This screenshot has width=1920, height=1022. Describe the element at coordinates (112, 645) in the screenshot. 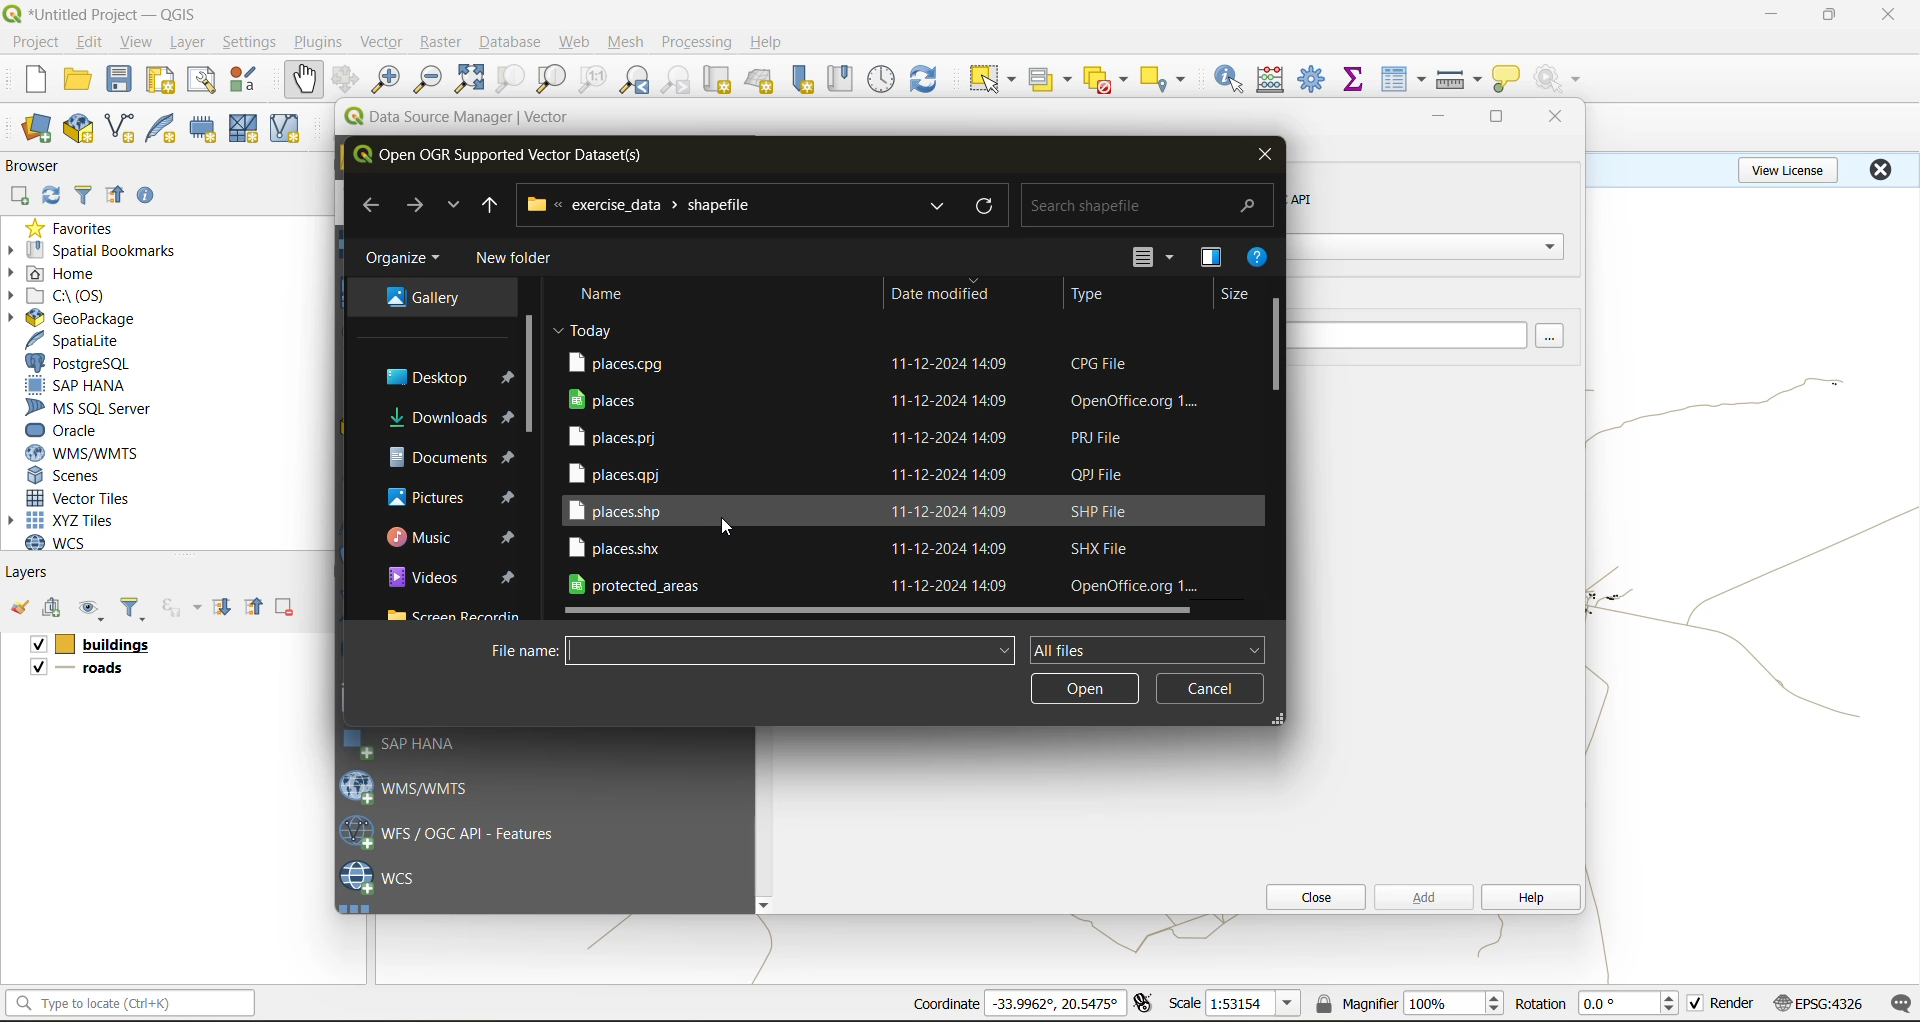

I see `layers` at that location.